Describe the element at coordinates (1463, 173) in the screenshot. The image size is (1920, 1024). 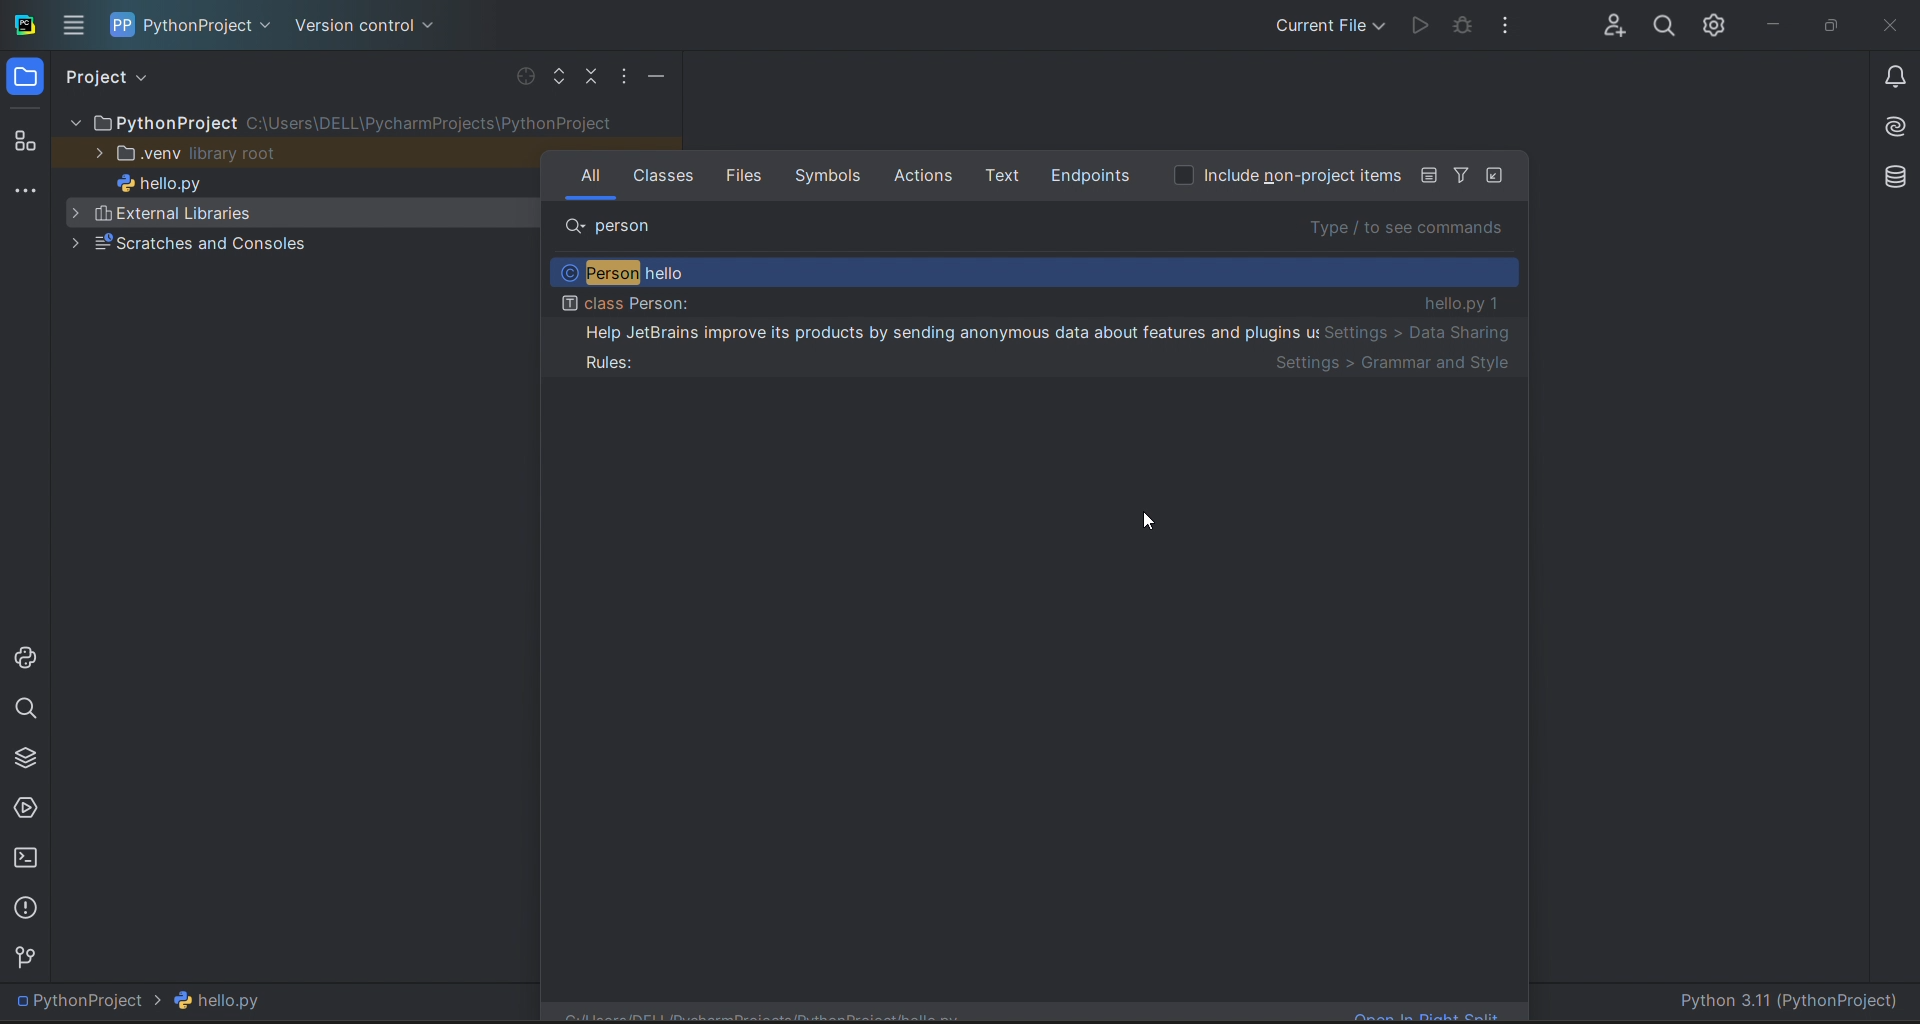
I see `Filter` at that location.